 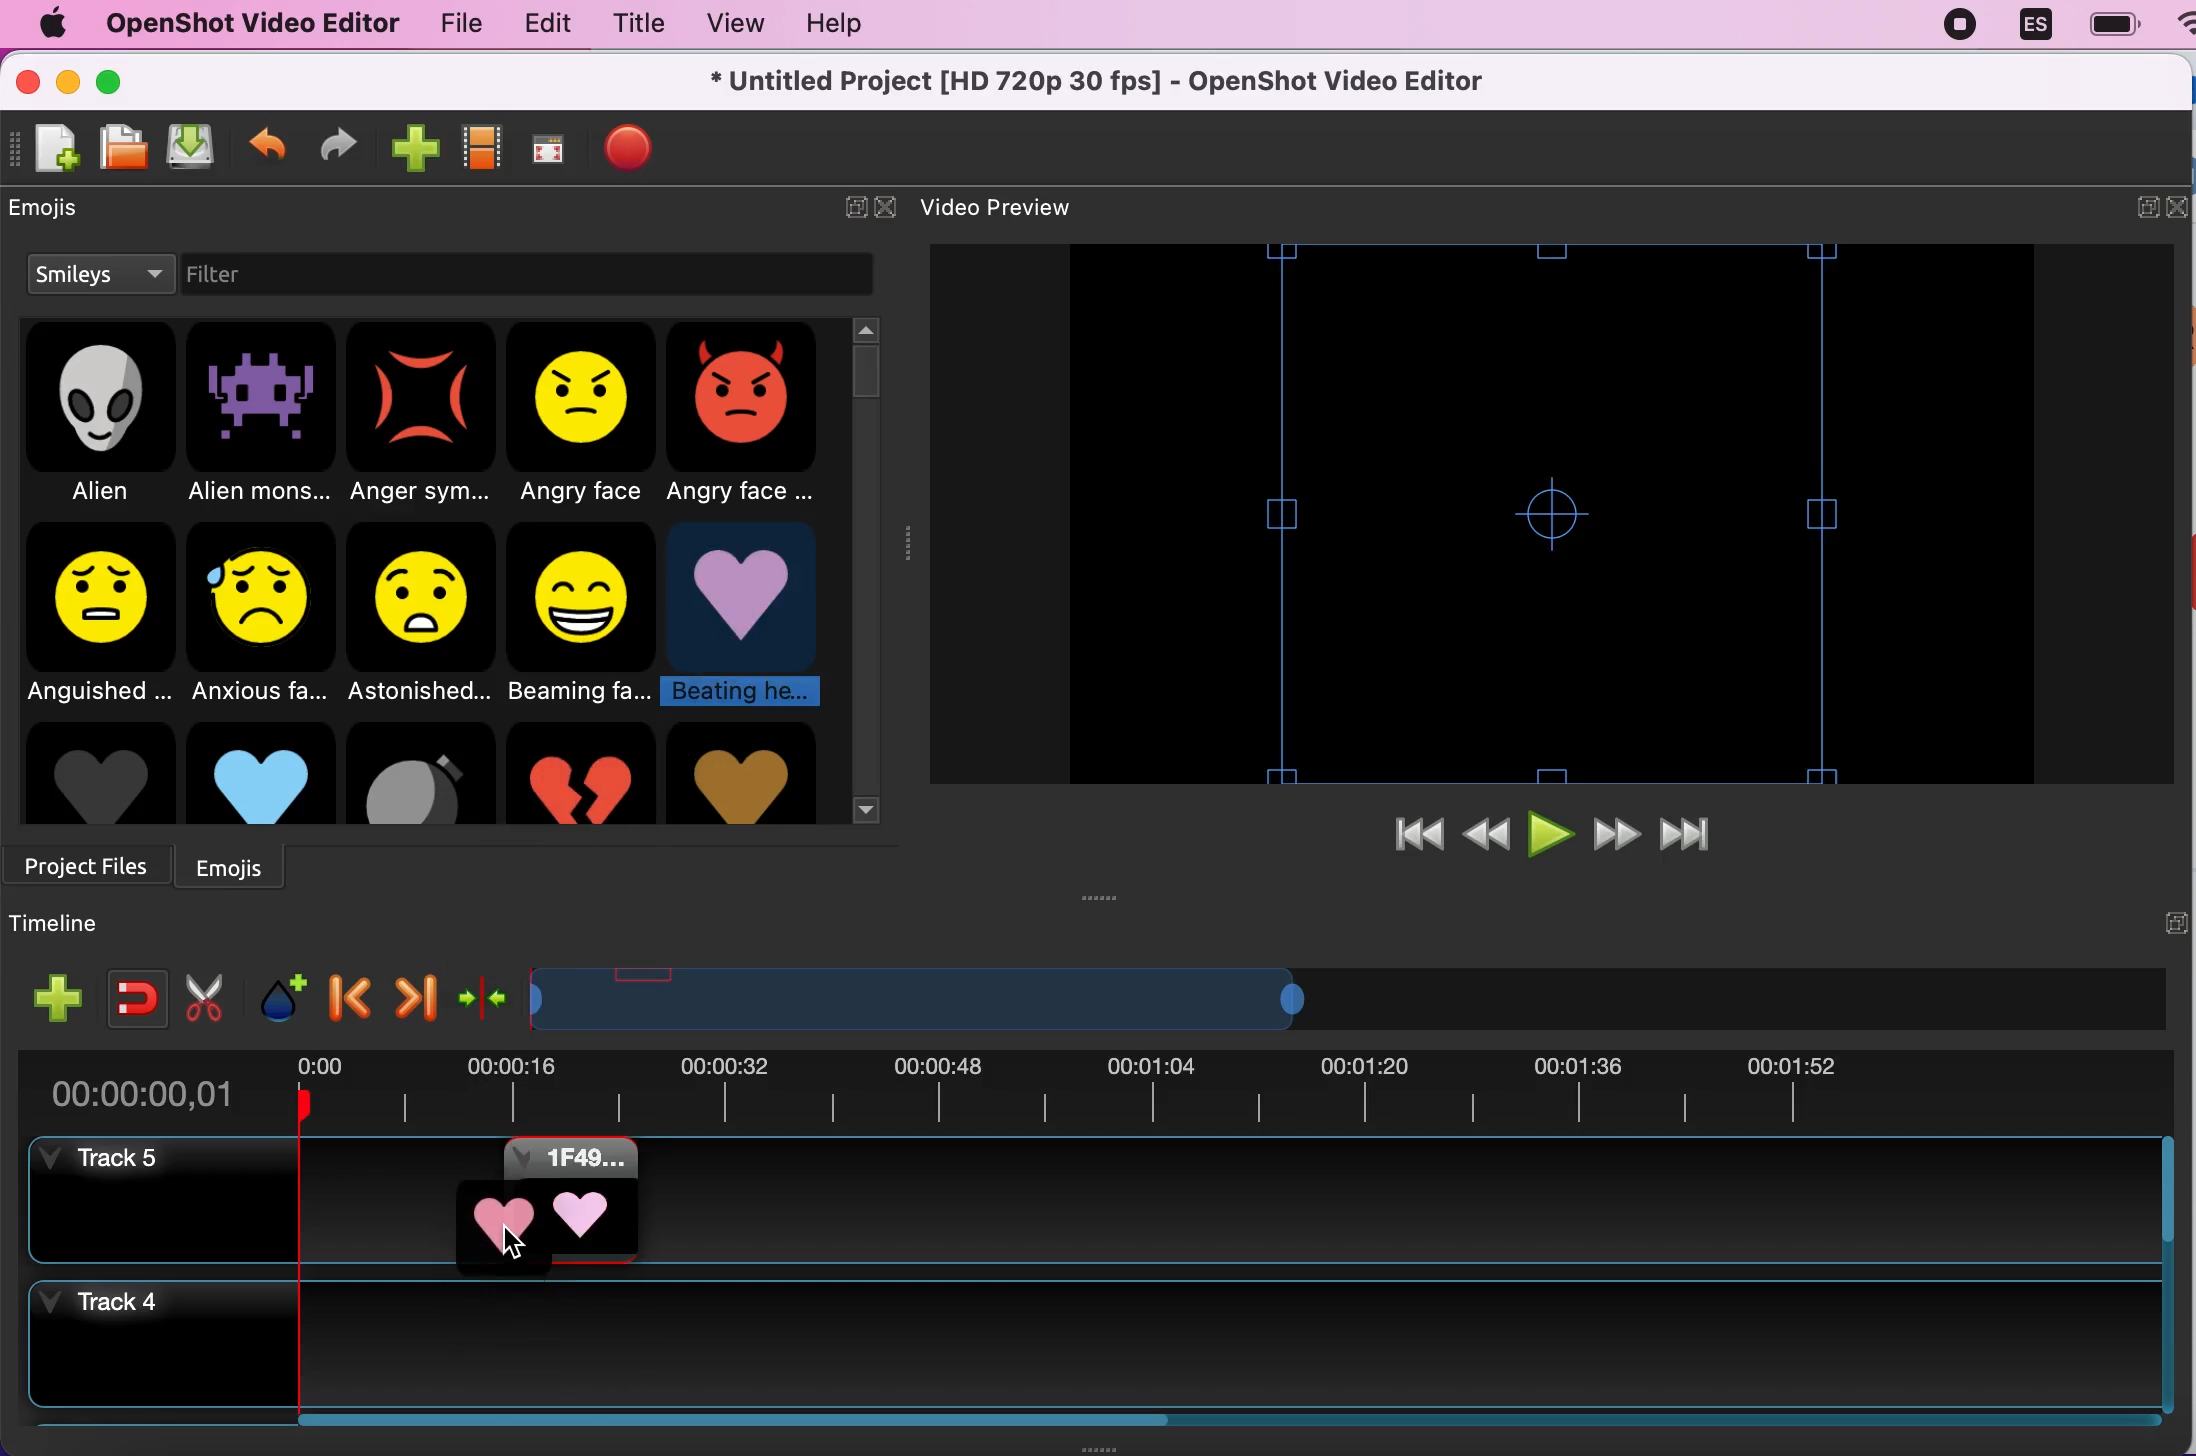 What do you see at coordinates (192, 148) in the screenshot?
I see `save file` at bounding box center [192, 148].